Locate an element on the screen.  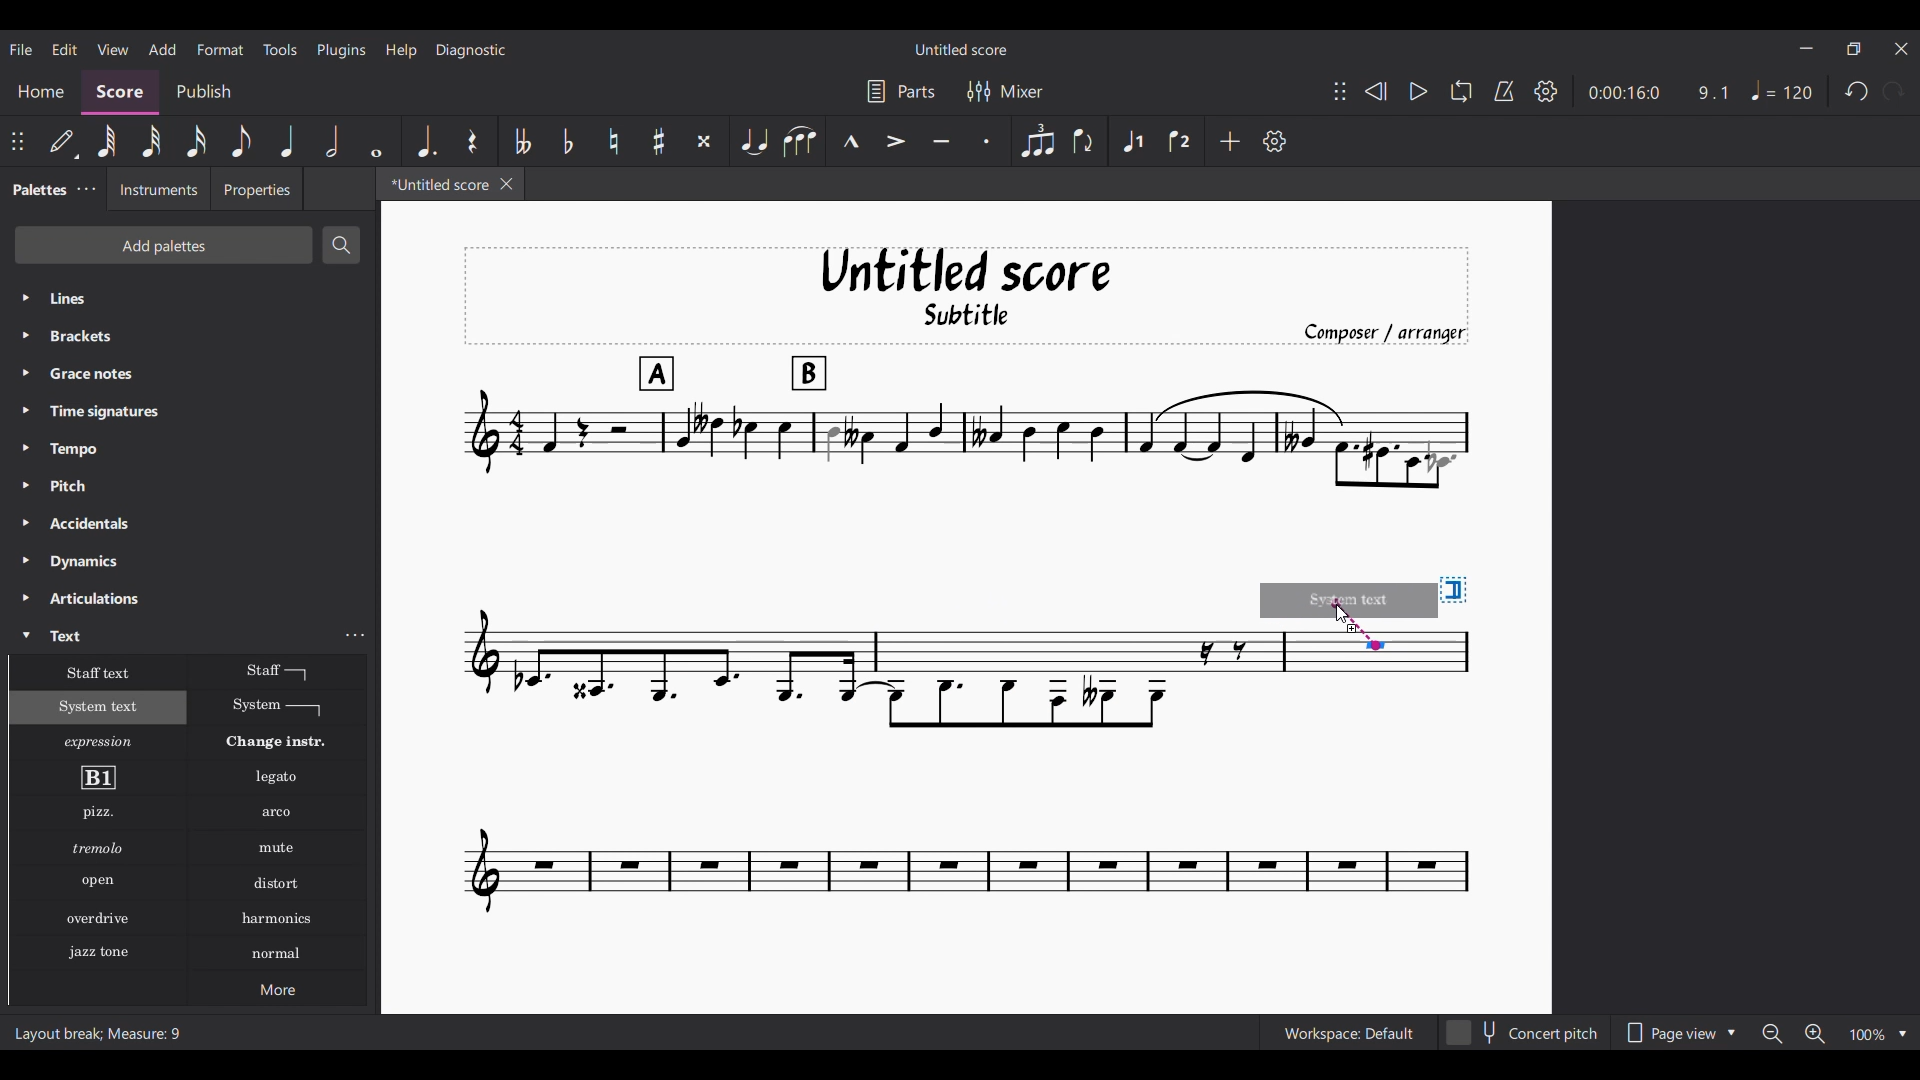
Current score is located at coordinates (1367, 414).